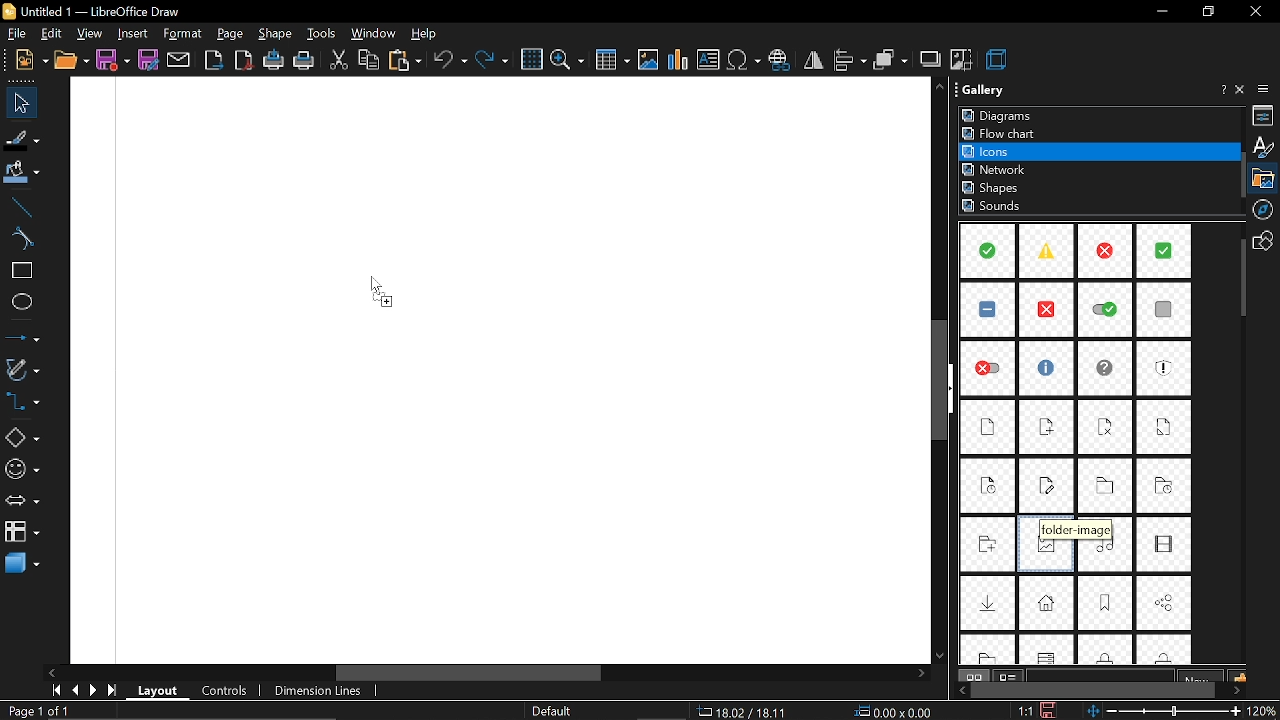 The height and width of the screenshot is (720, 1280). What do you see at coordinates (494, 59) in the screenshot?
I see `redo` at bounding box center [494, 59].